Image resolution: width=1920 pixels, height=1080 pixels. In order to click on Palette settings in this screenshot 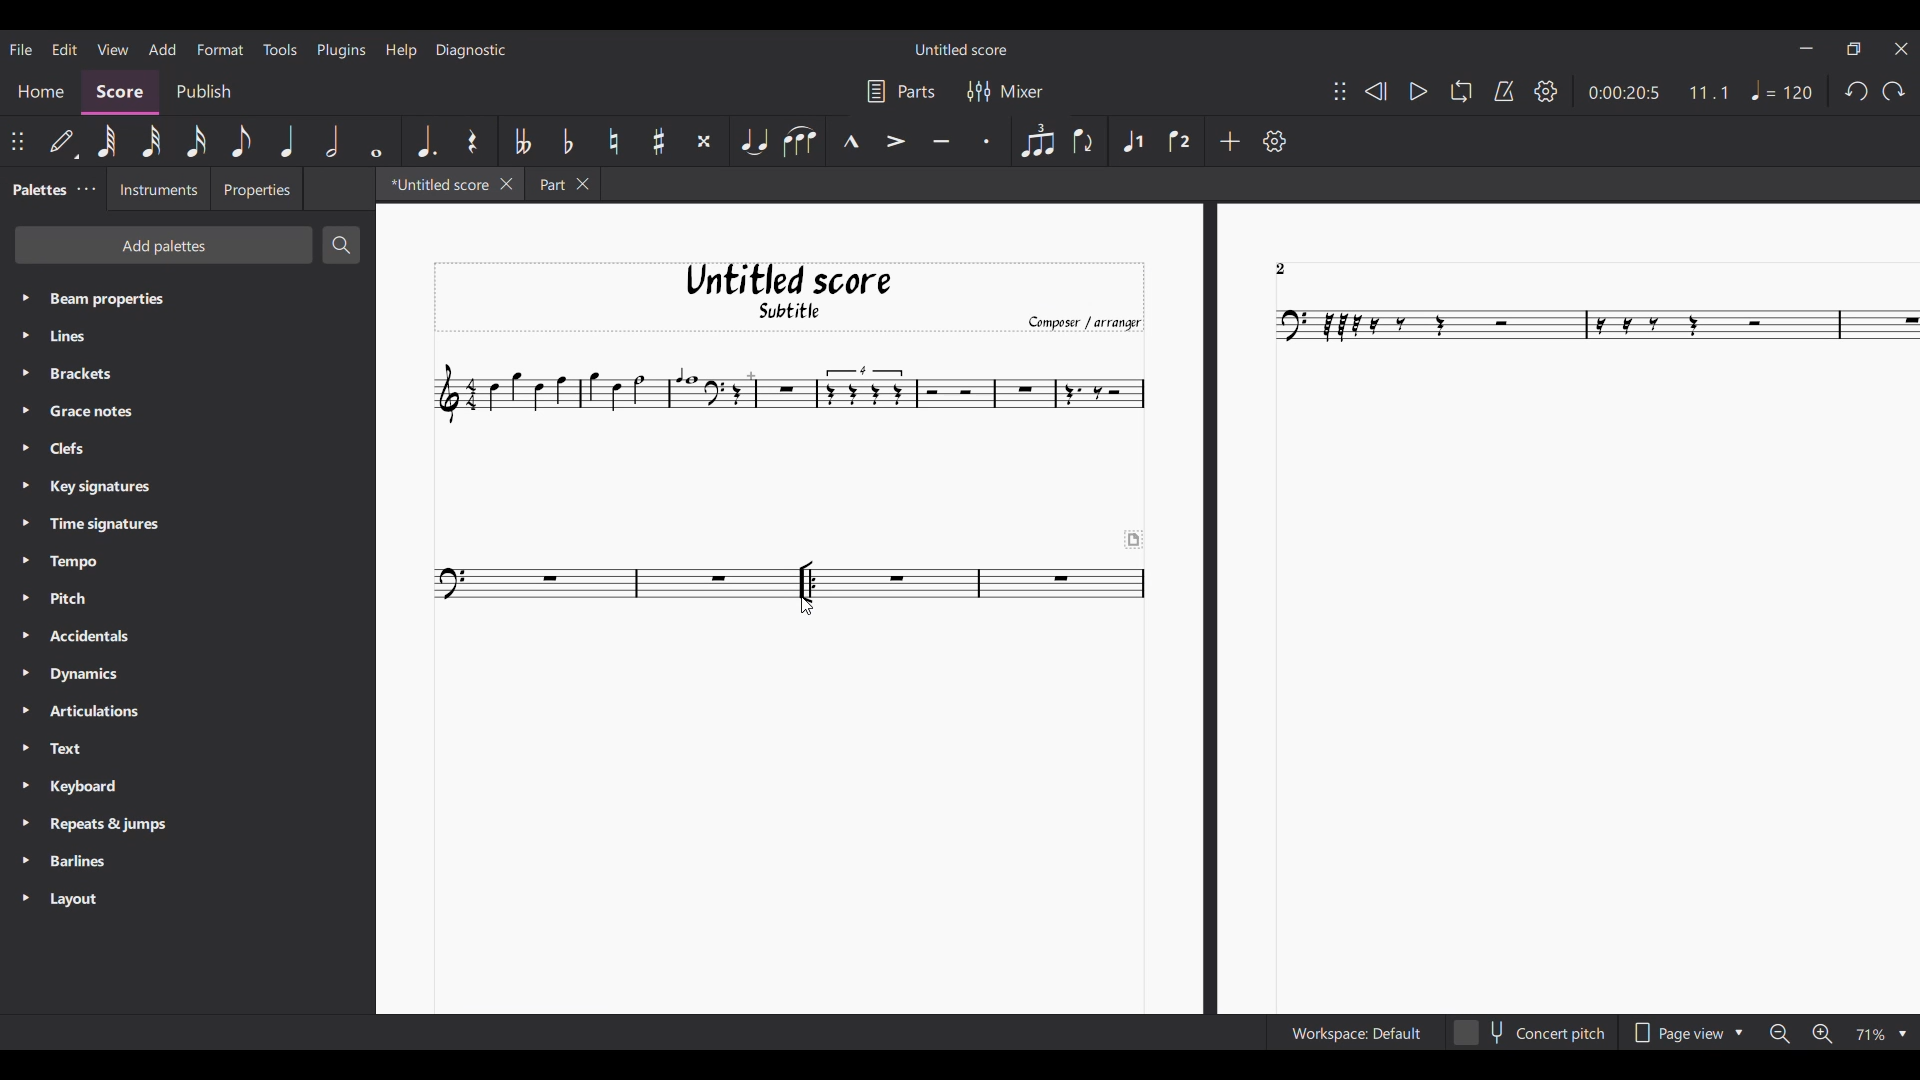, I will do `click(87, 189)`.